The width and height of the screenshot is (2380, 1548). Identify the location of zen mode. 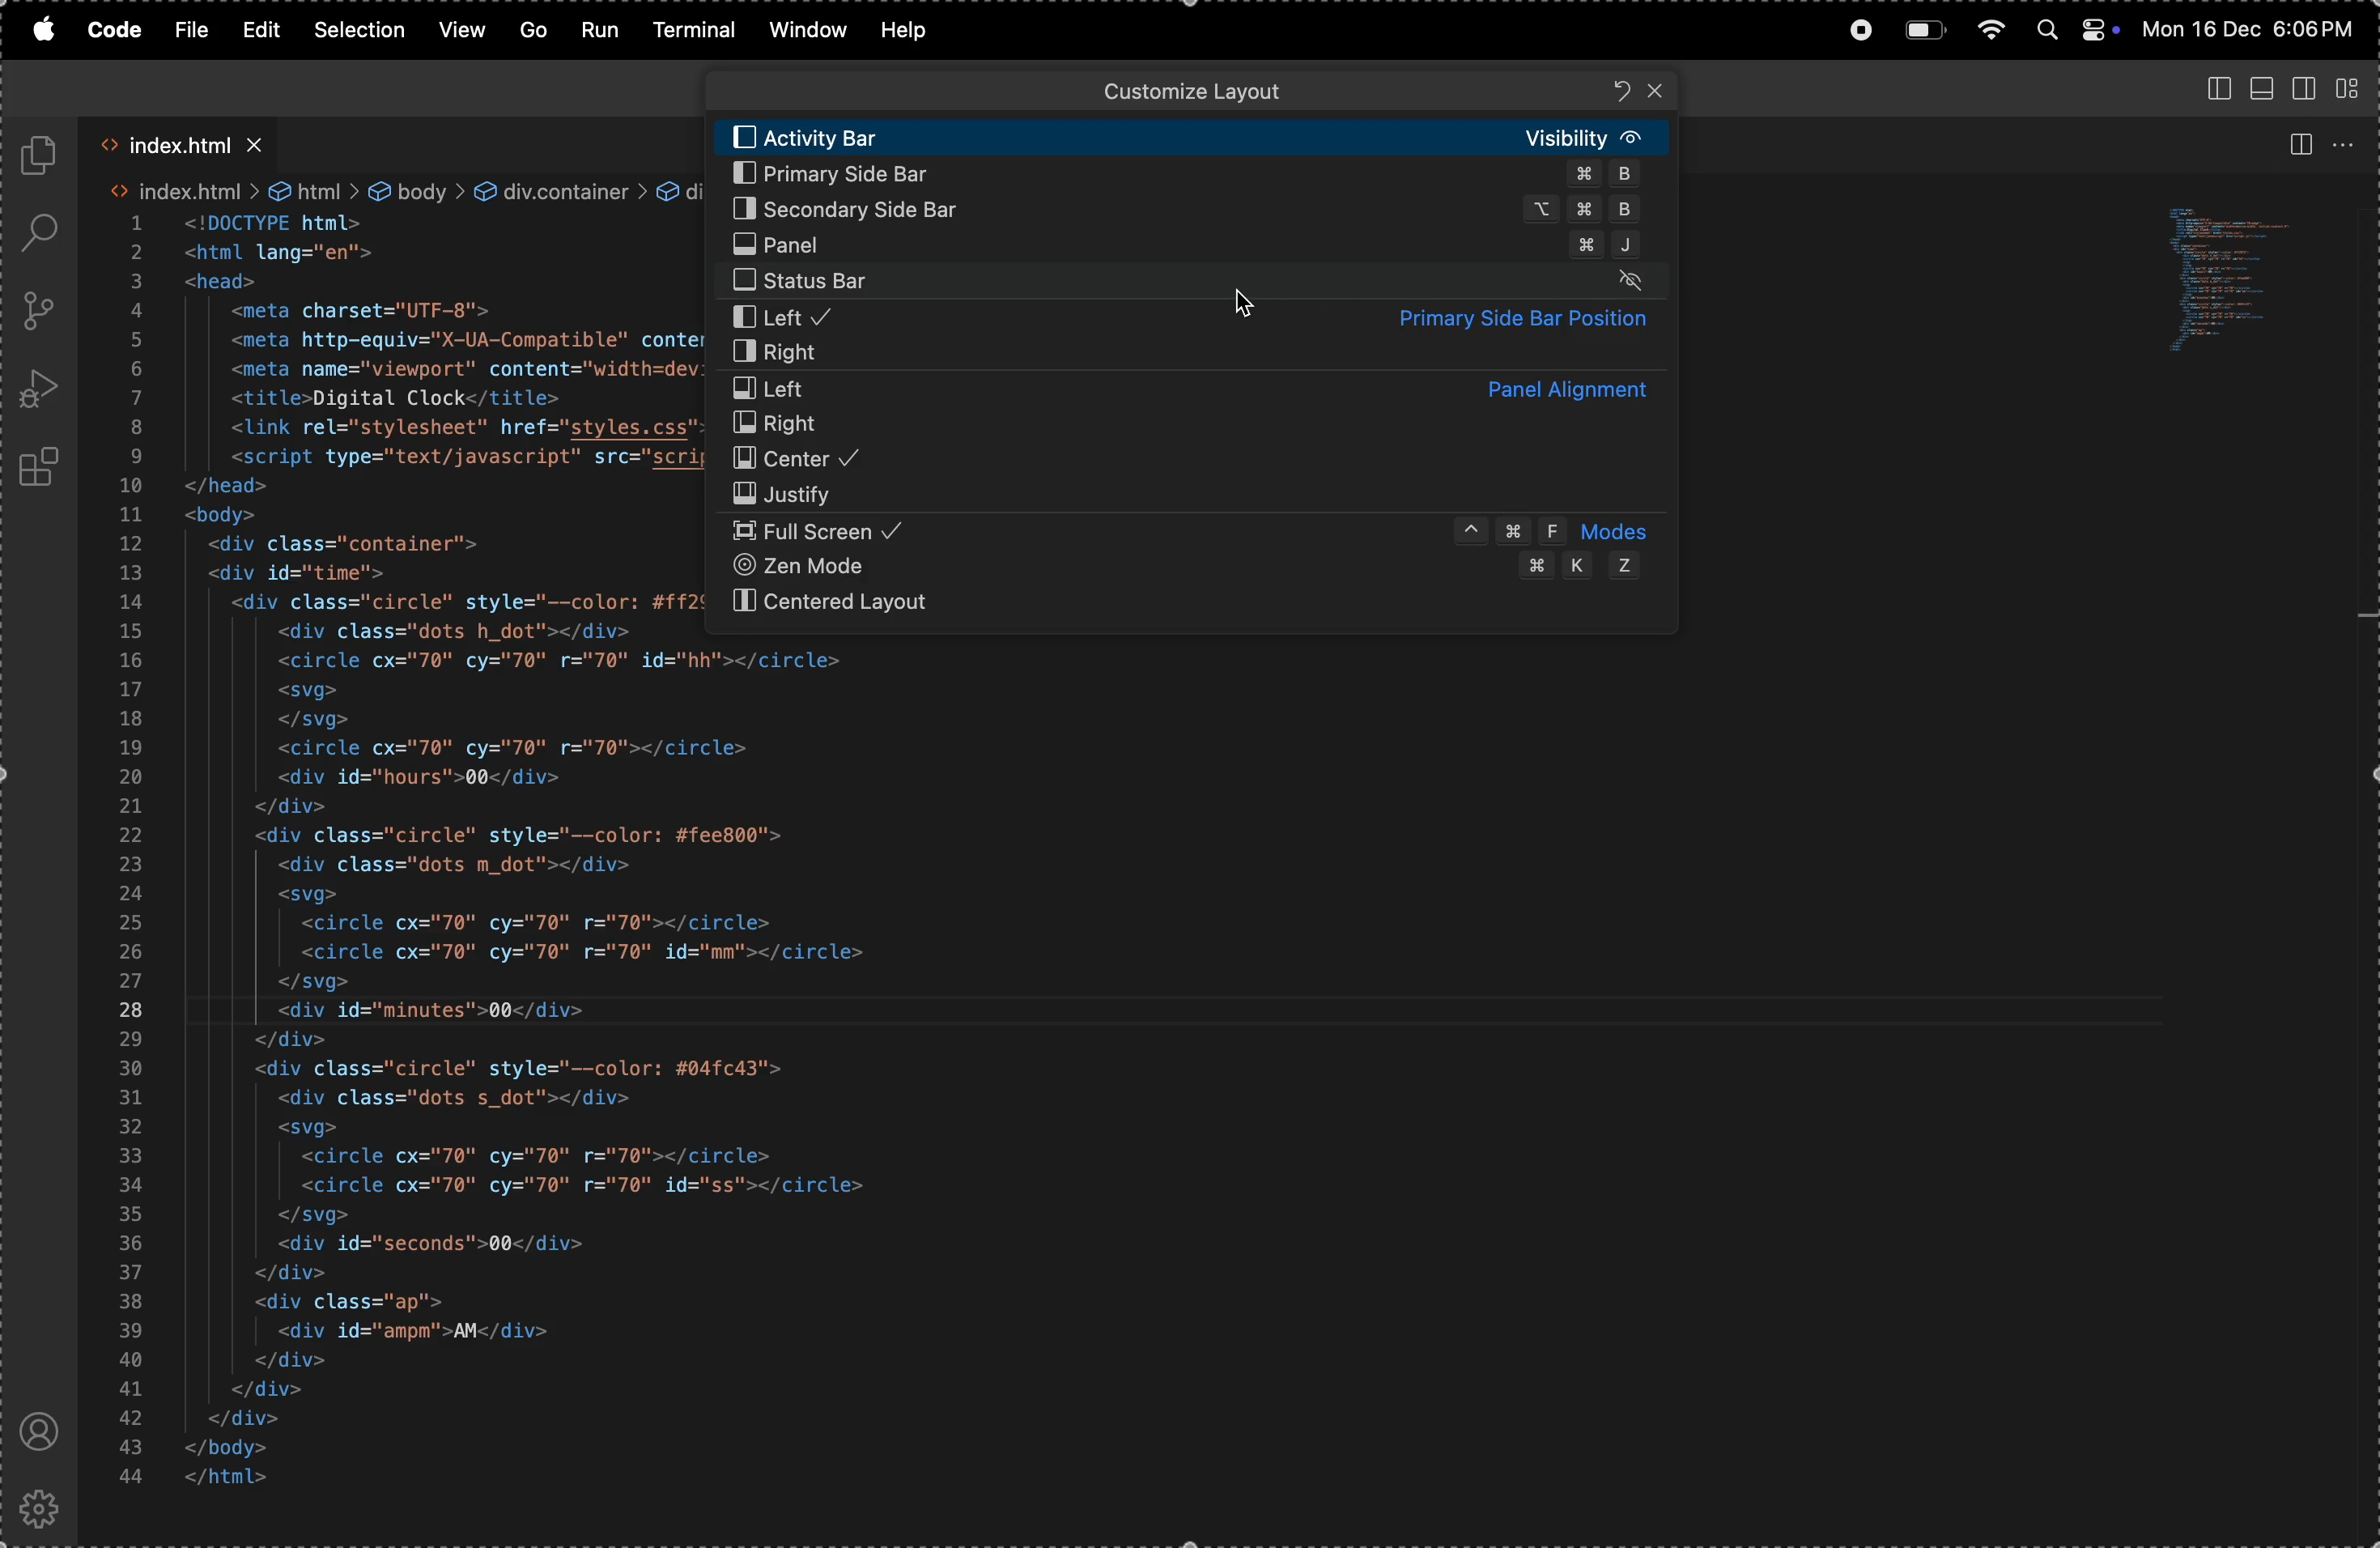
(1202, 569).